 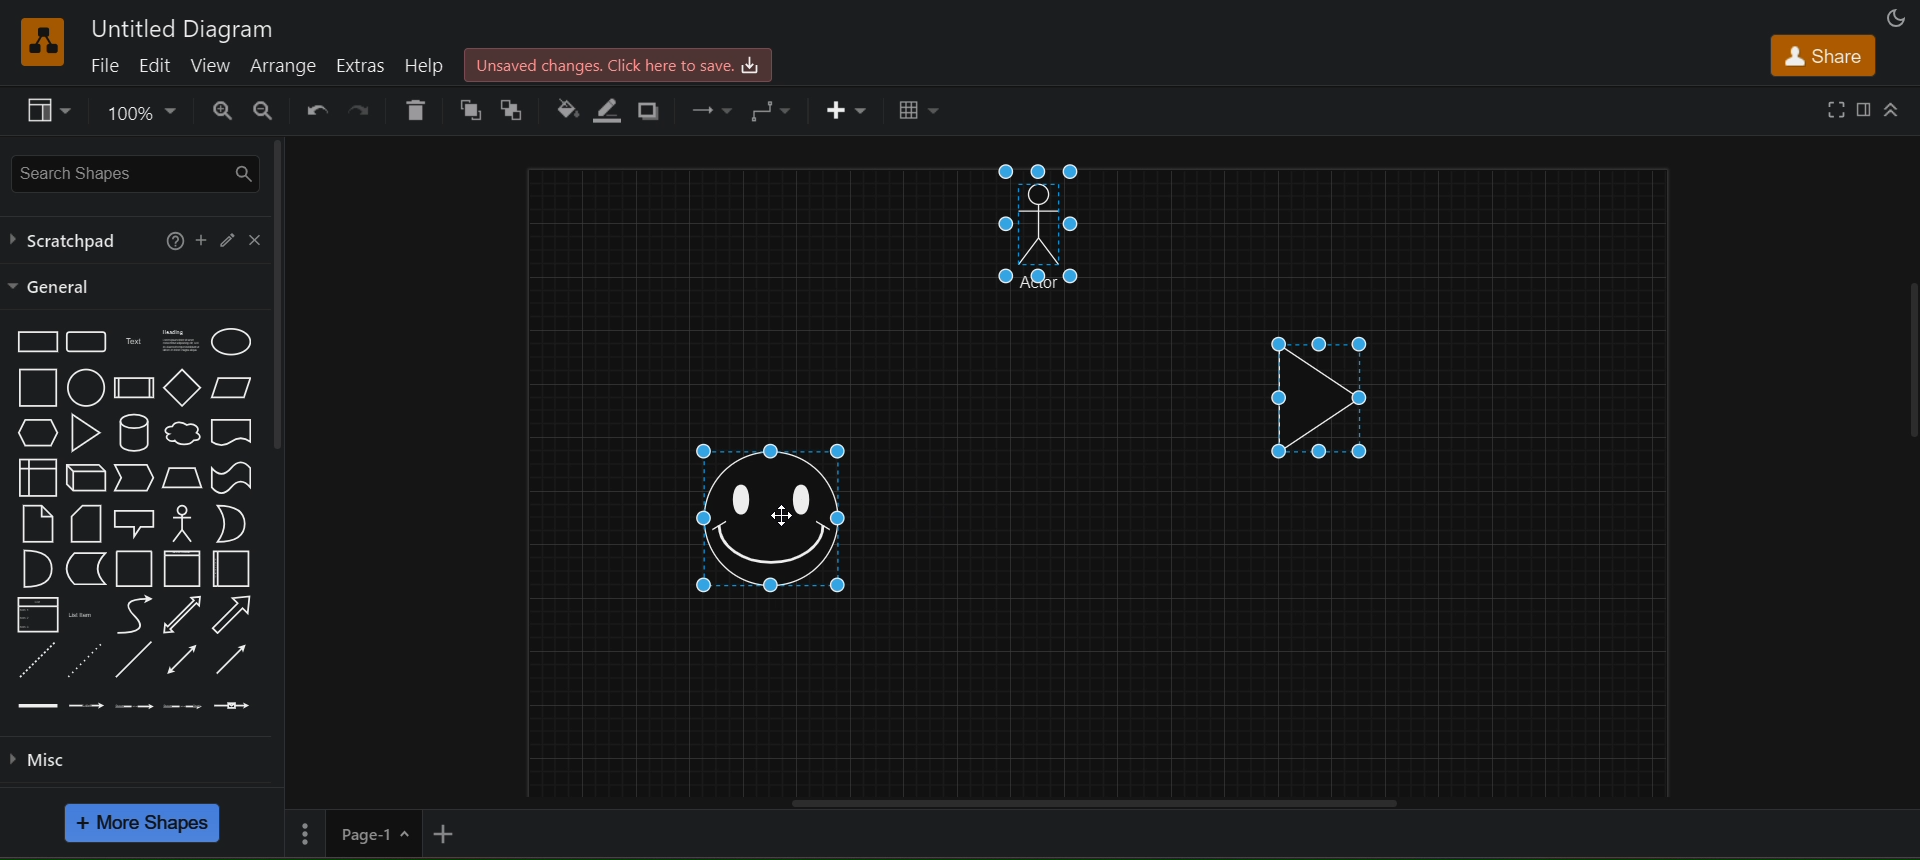 I want to click on tape, so click(x=231, y=477).